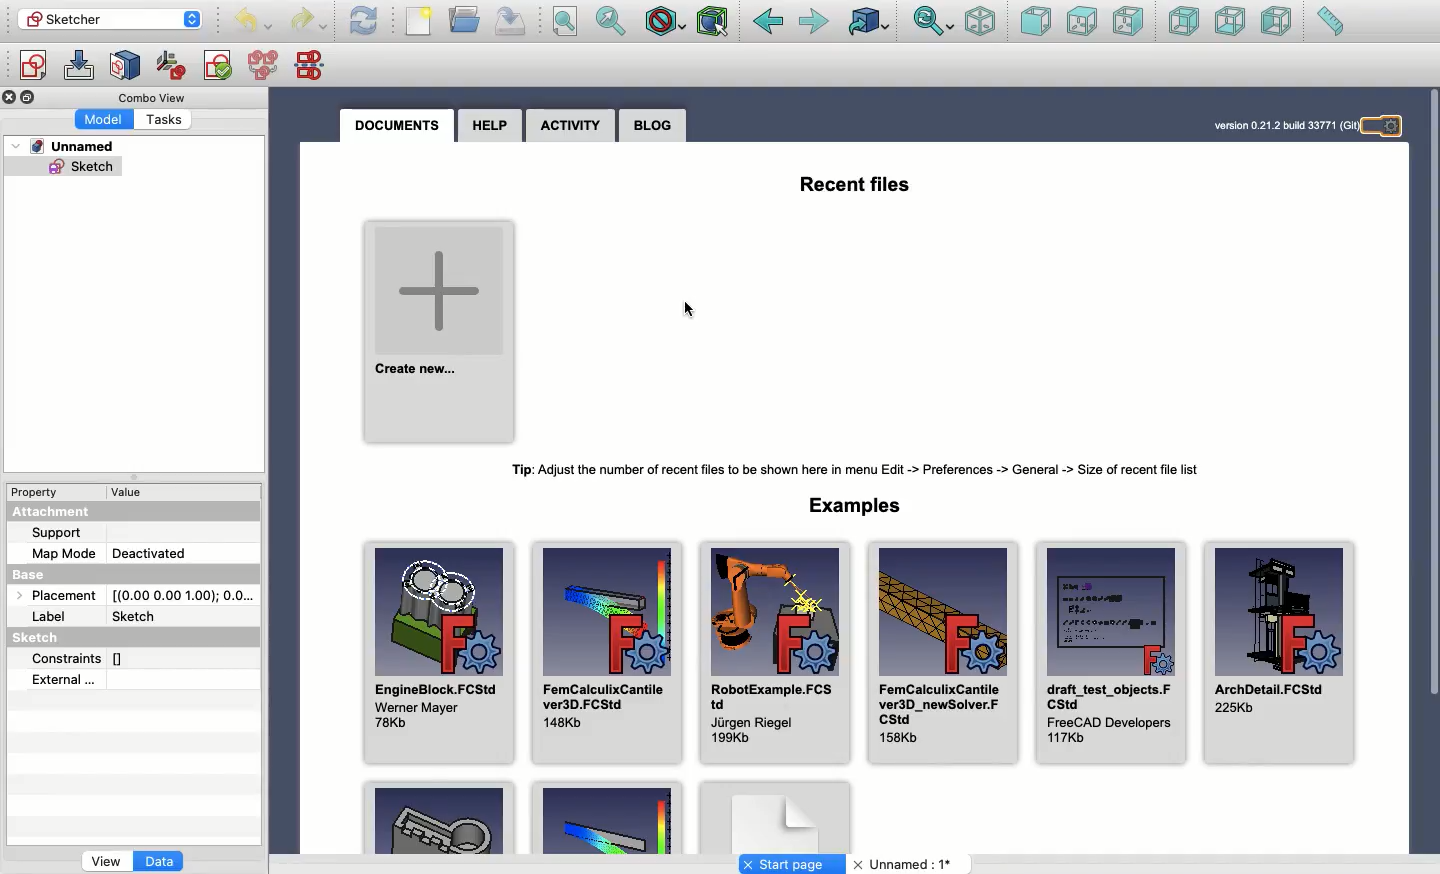 The height and width of the screenshot is (874, 1440). I want to click on Unnamed: 1*, so click(902, 865).